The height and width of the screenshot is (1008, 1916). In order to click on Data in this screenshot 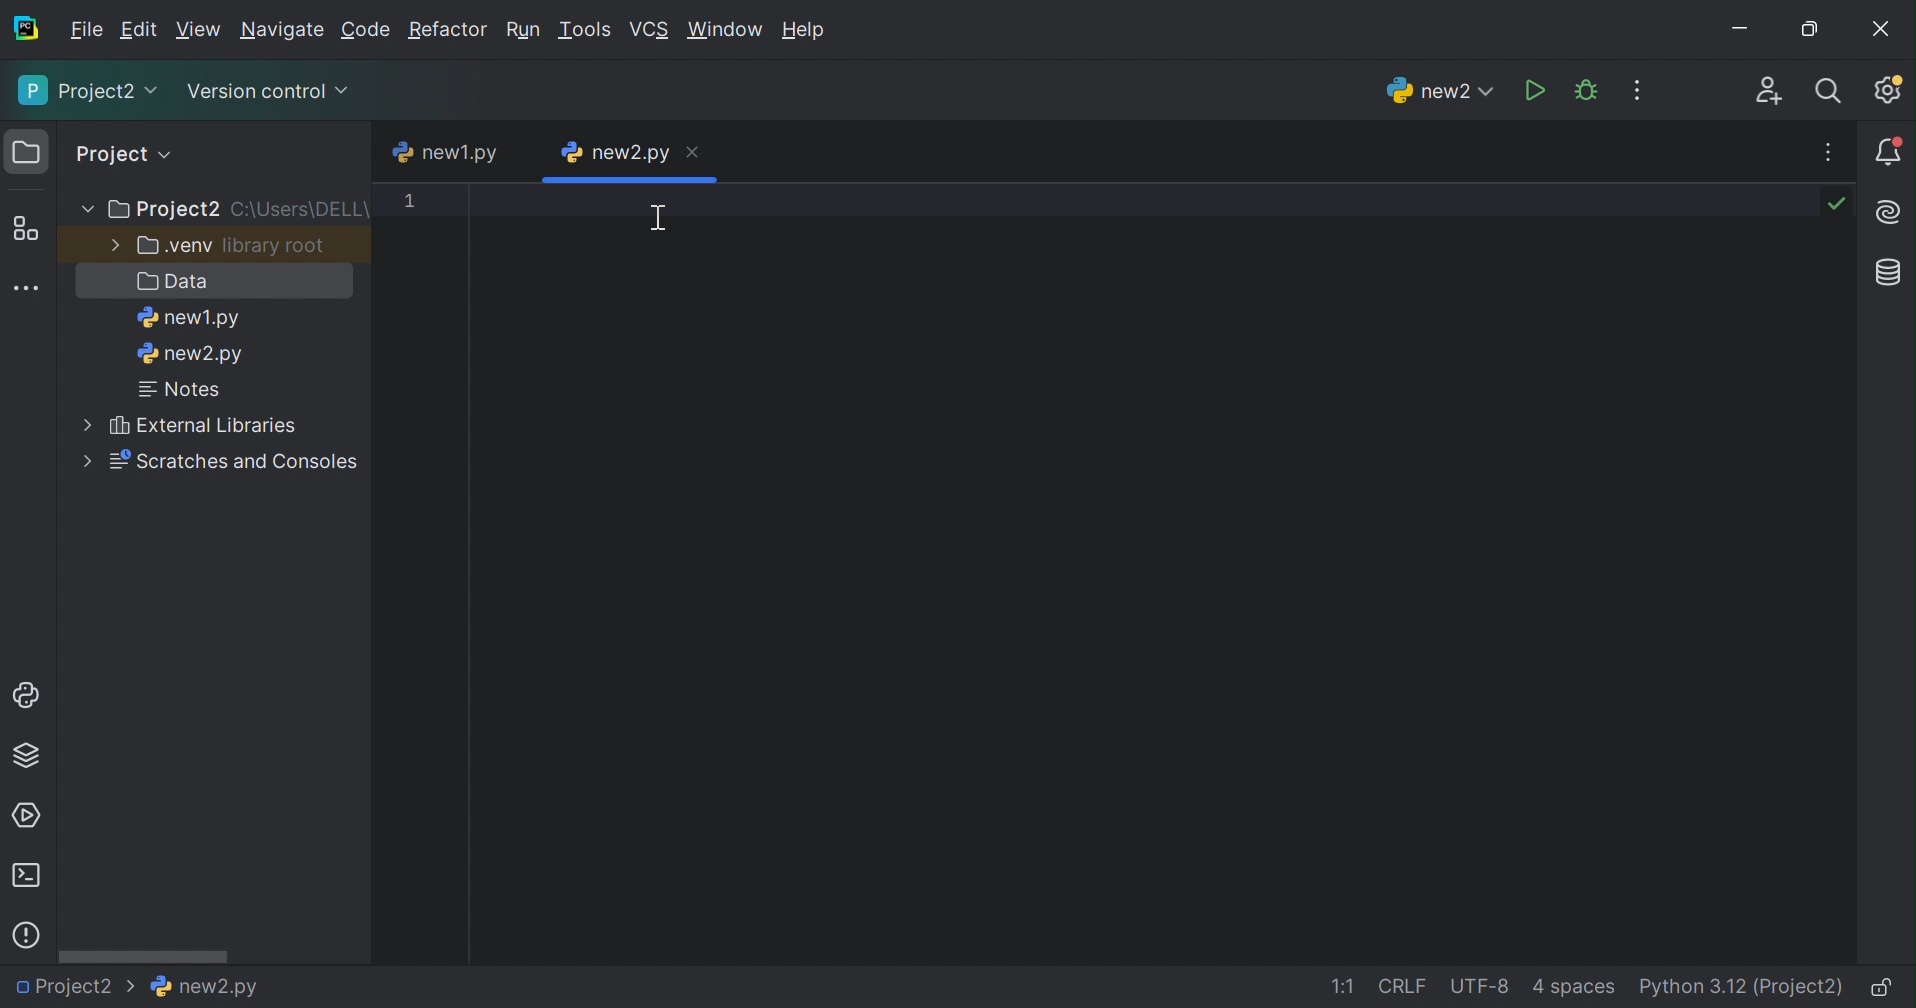, I will do `click(171, 281)`.